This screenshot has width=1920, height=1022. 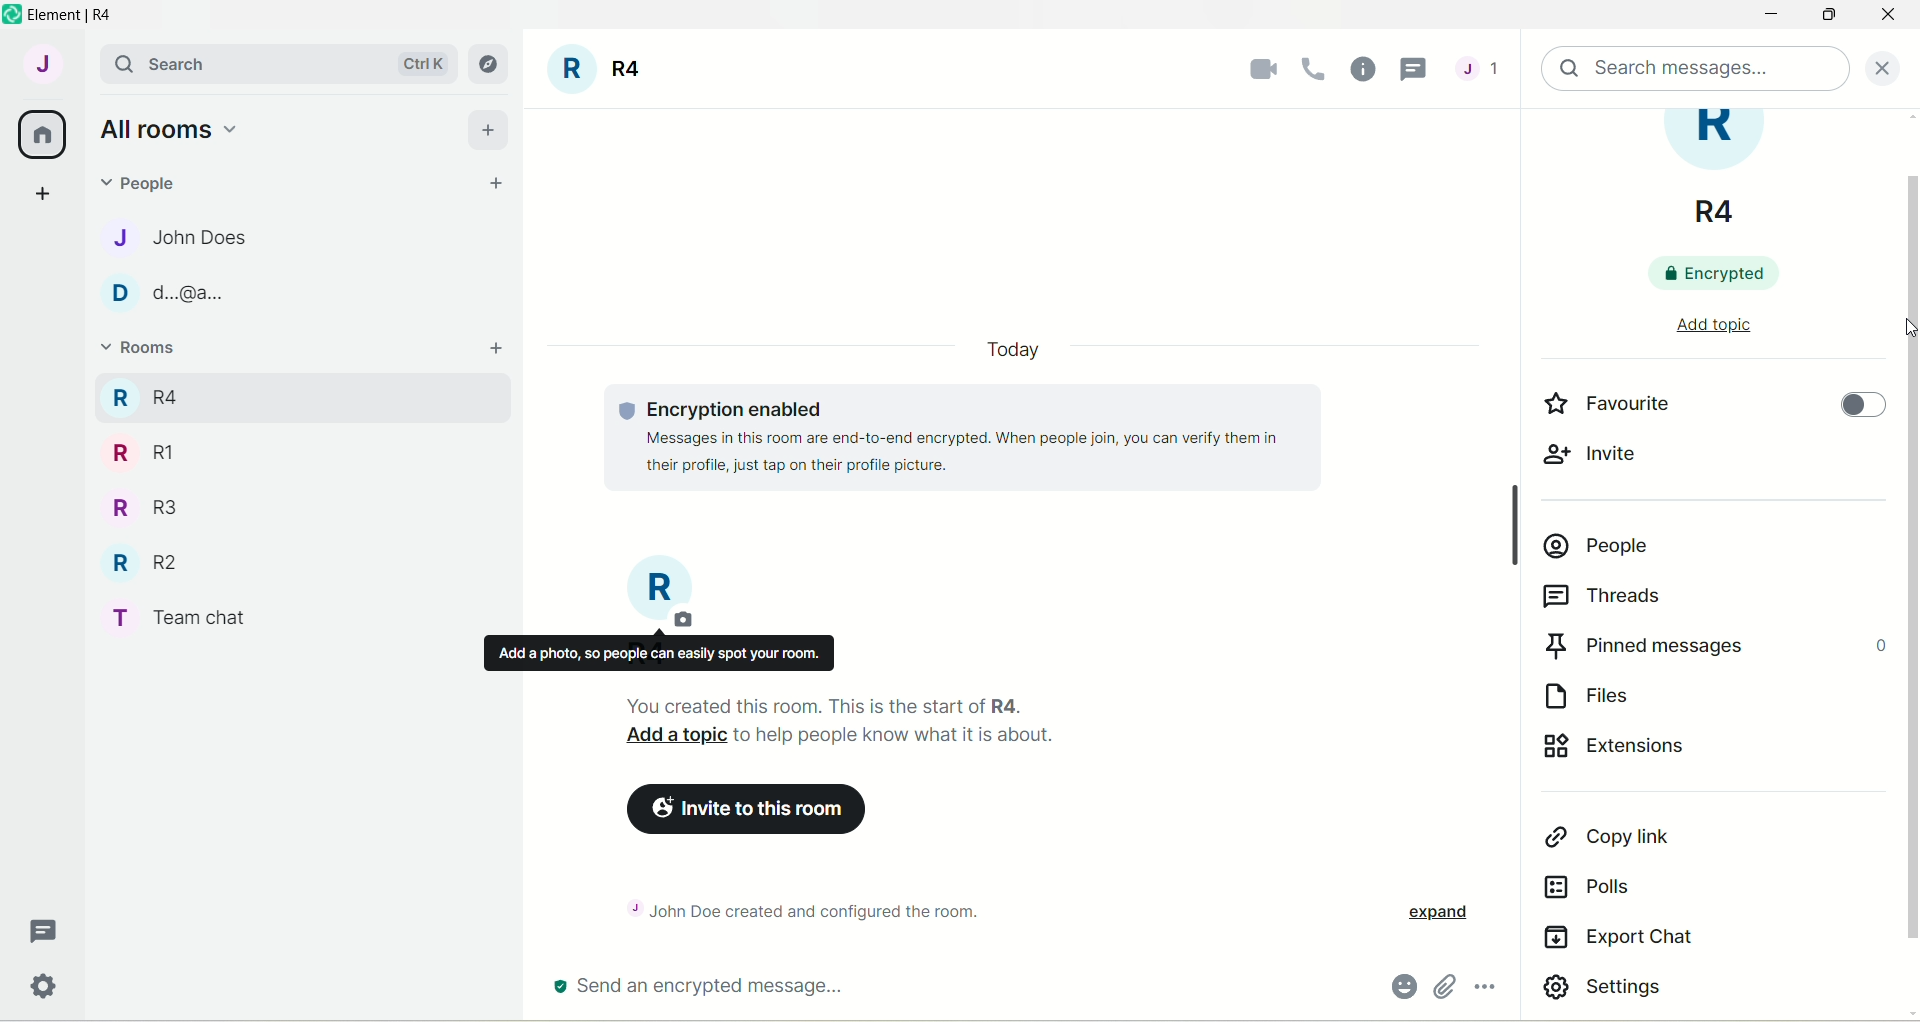 What do you see at coordinates (499, 349) in the screenshot?
I see `add` at bounding box center [499, 349].